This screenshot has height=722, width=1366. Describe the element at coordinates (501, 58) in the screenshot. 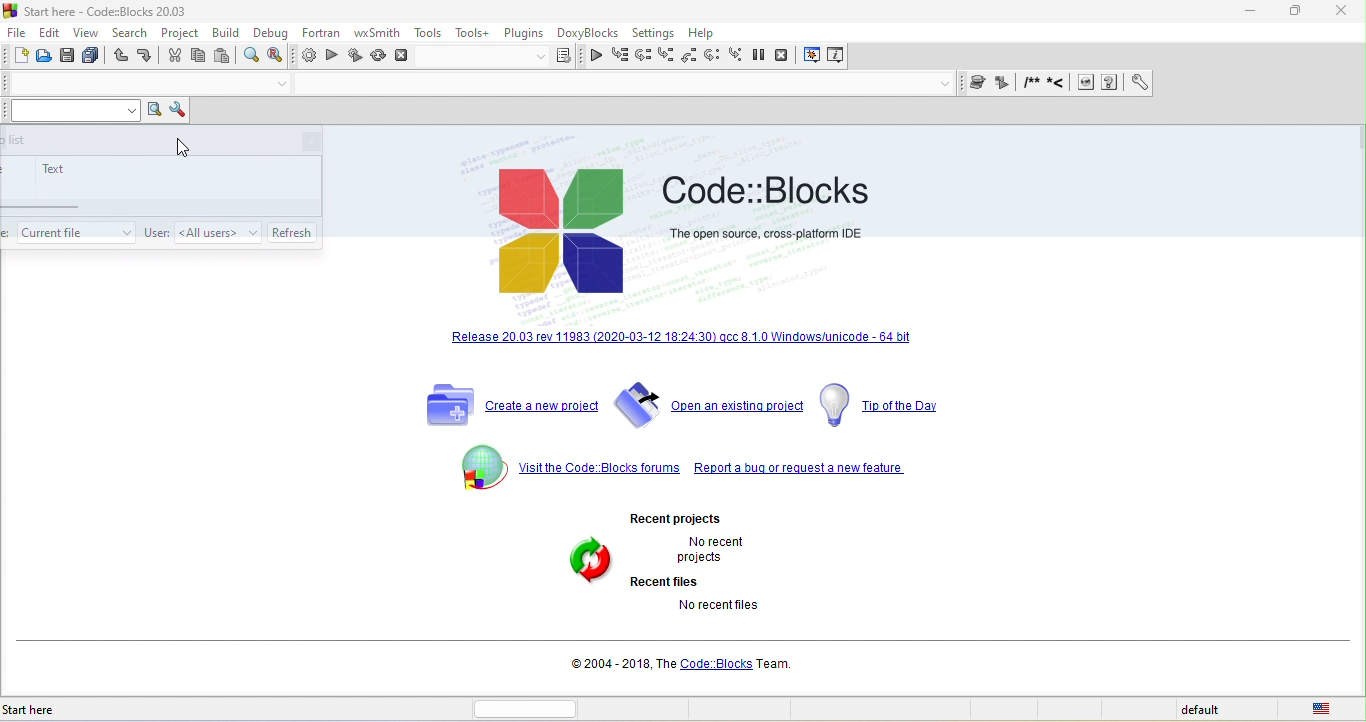

I see `select target dialog` at that location.